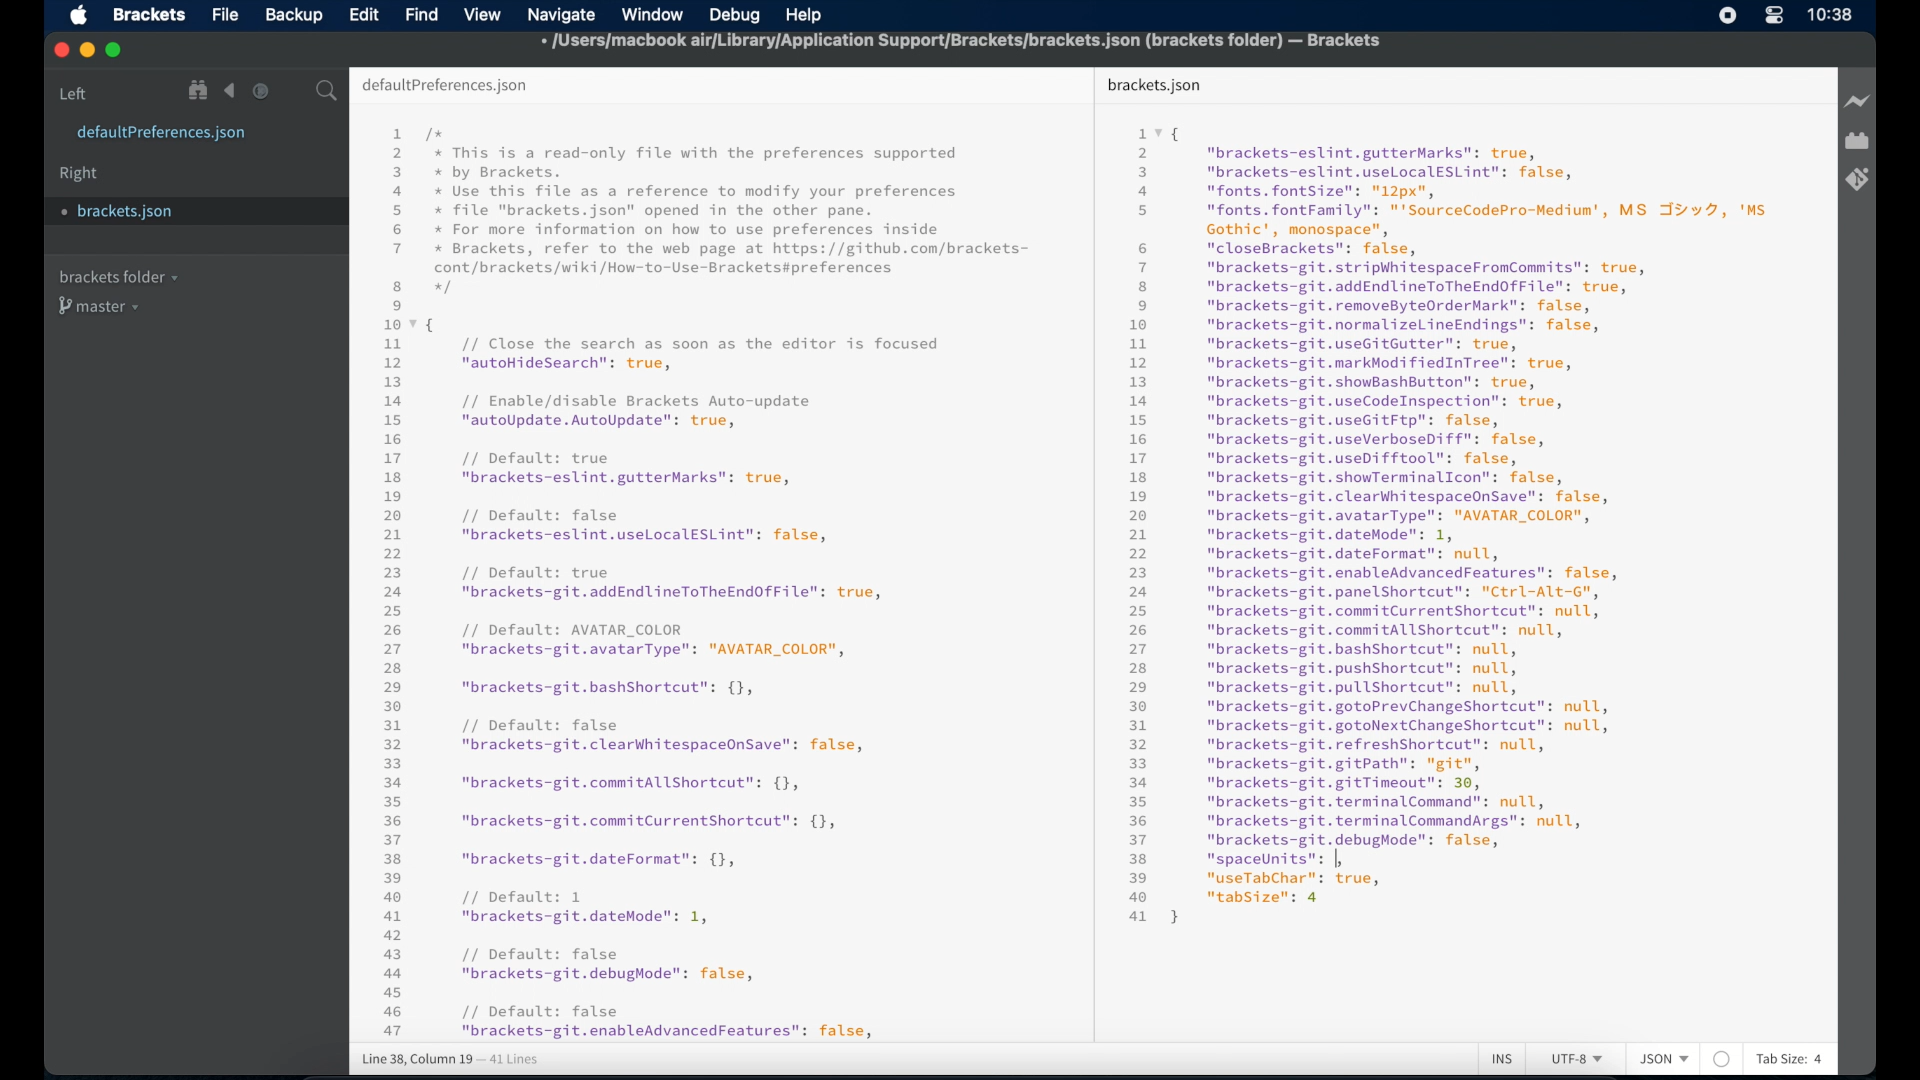 The width and height of the screenshot is (1920, 1080). I want to click on json, so click(1665, 1058).